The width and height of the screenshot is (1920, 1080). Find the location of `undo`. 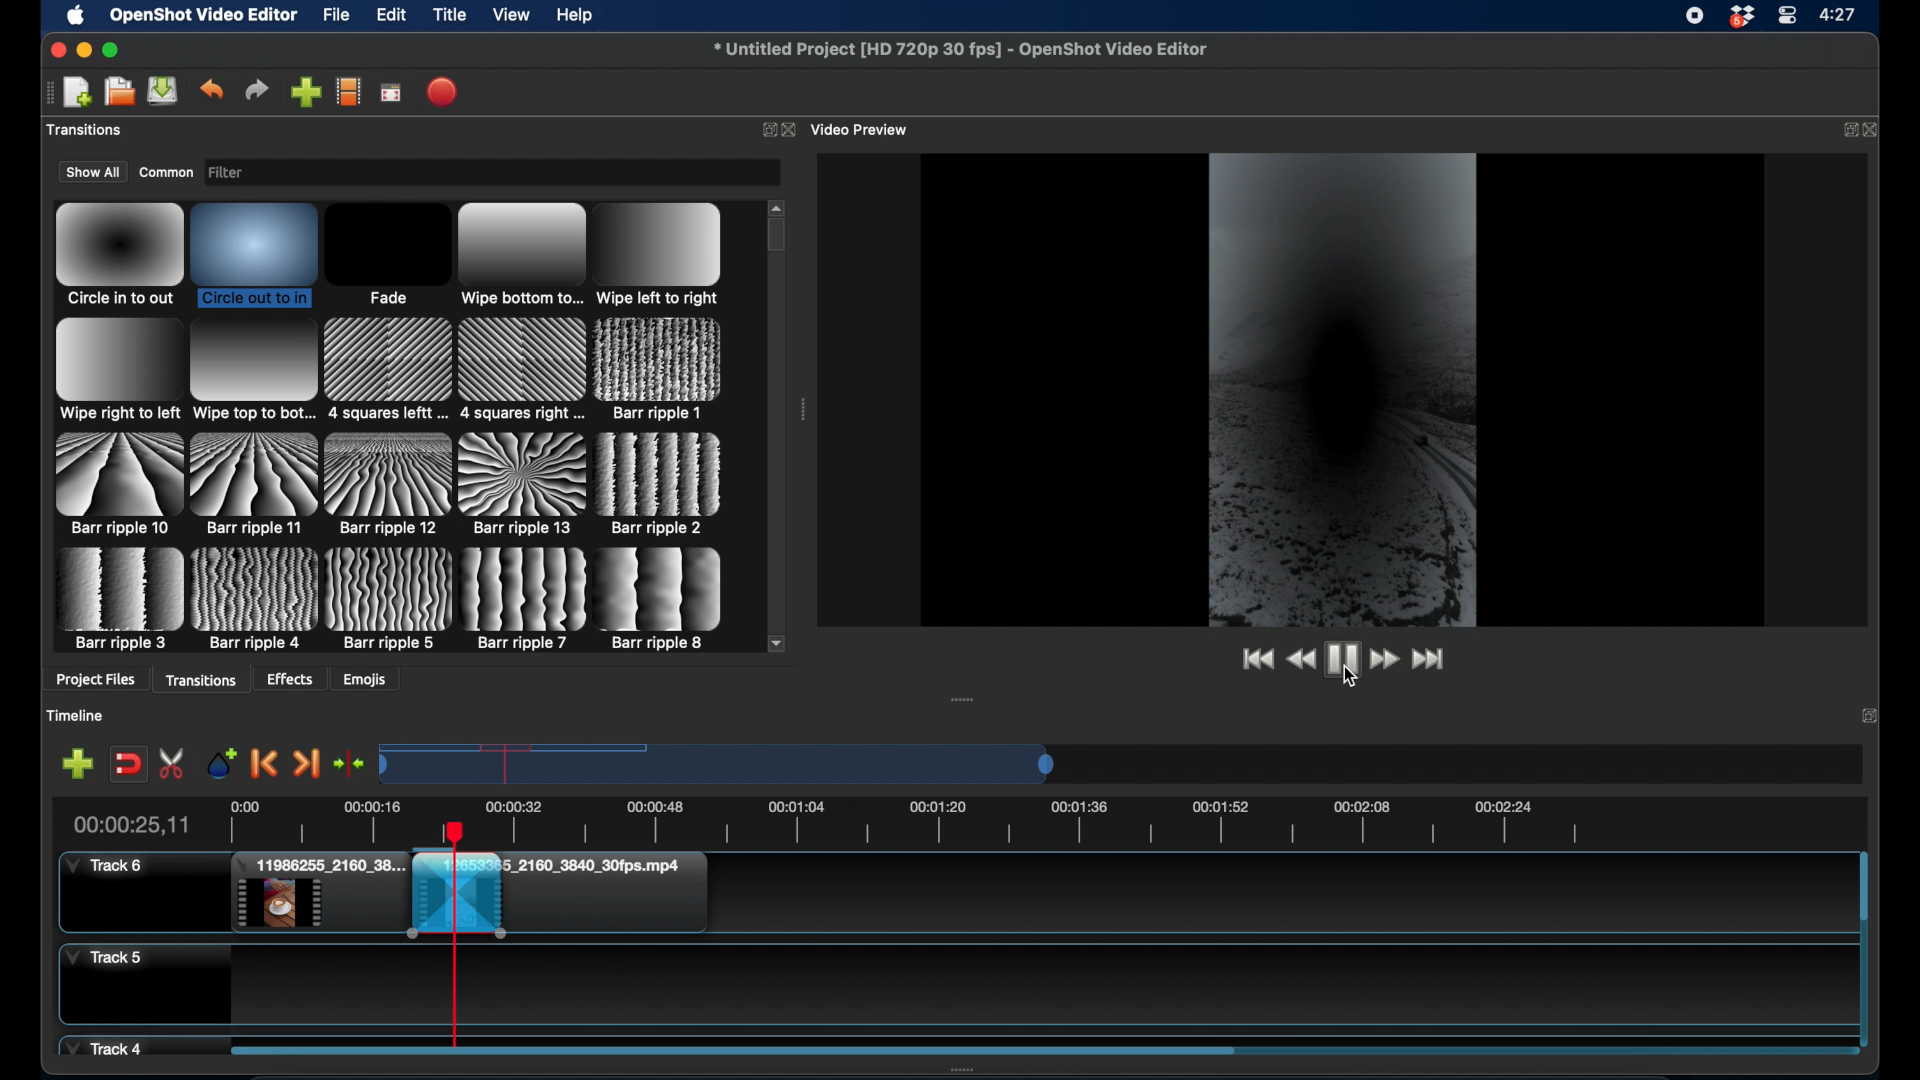

undo is located at coordinates (213, 89).